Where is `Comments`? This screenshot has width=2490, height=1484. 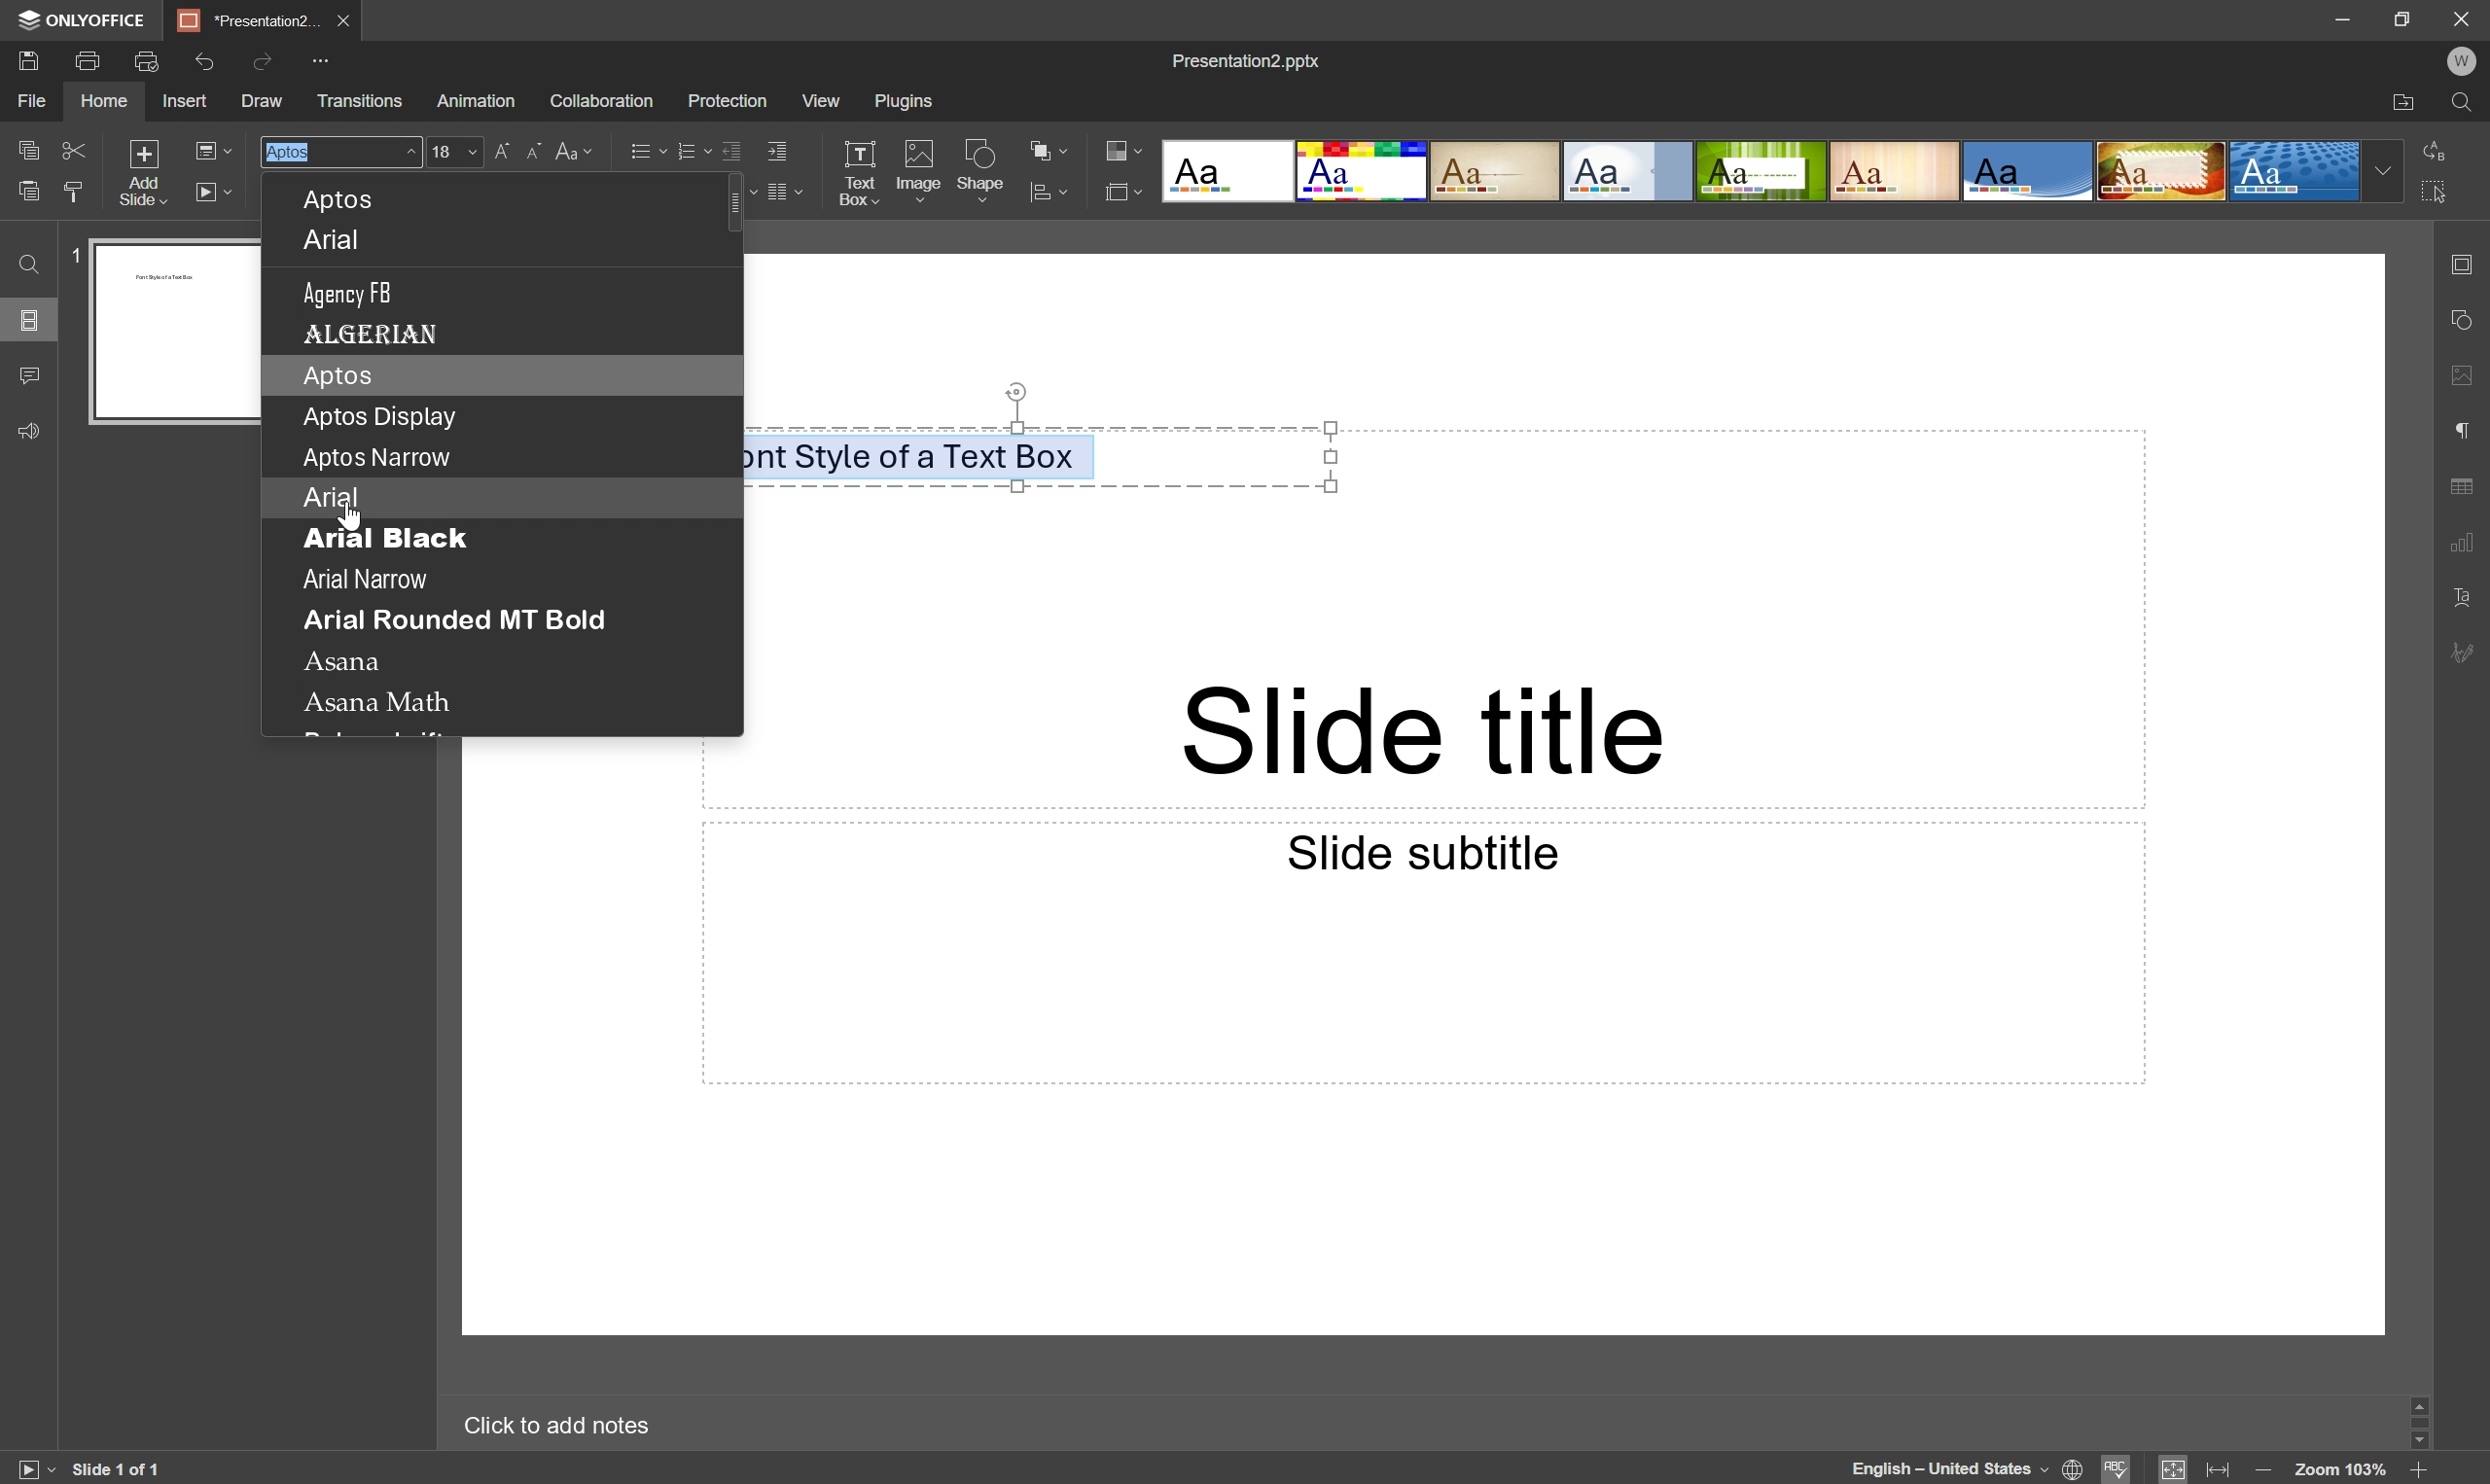
Comments is located at coordinates (33, 372).